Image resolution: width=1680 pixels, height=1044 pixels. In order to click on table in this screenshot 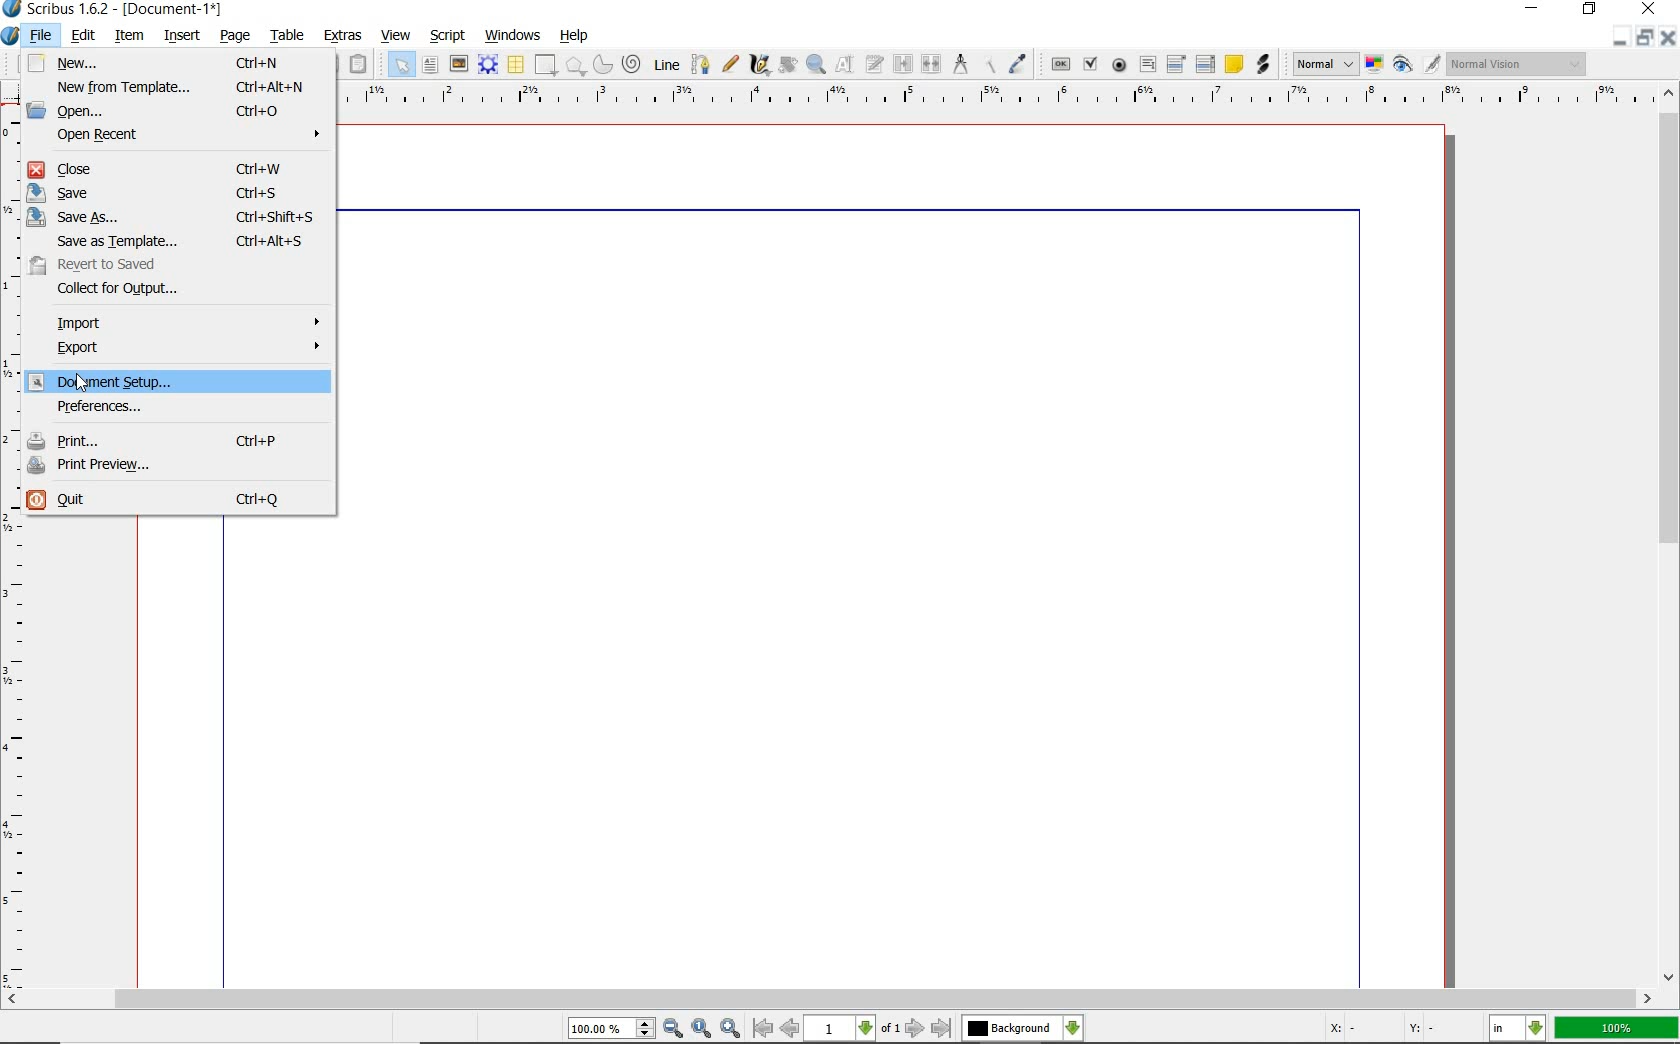, I will do `click(515, 64)`.